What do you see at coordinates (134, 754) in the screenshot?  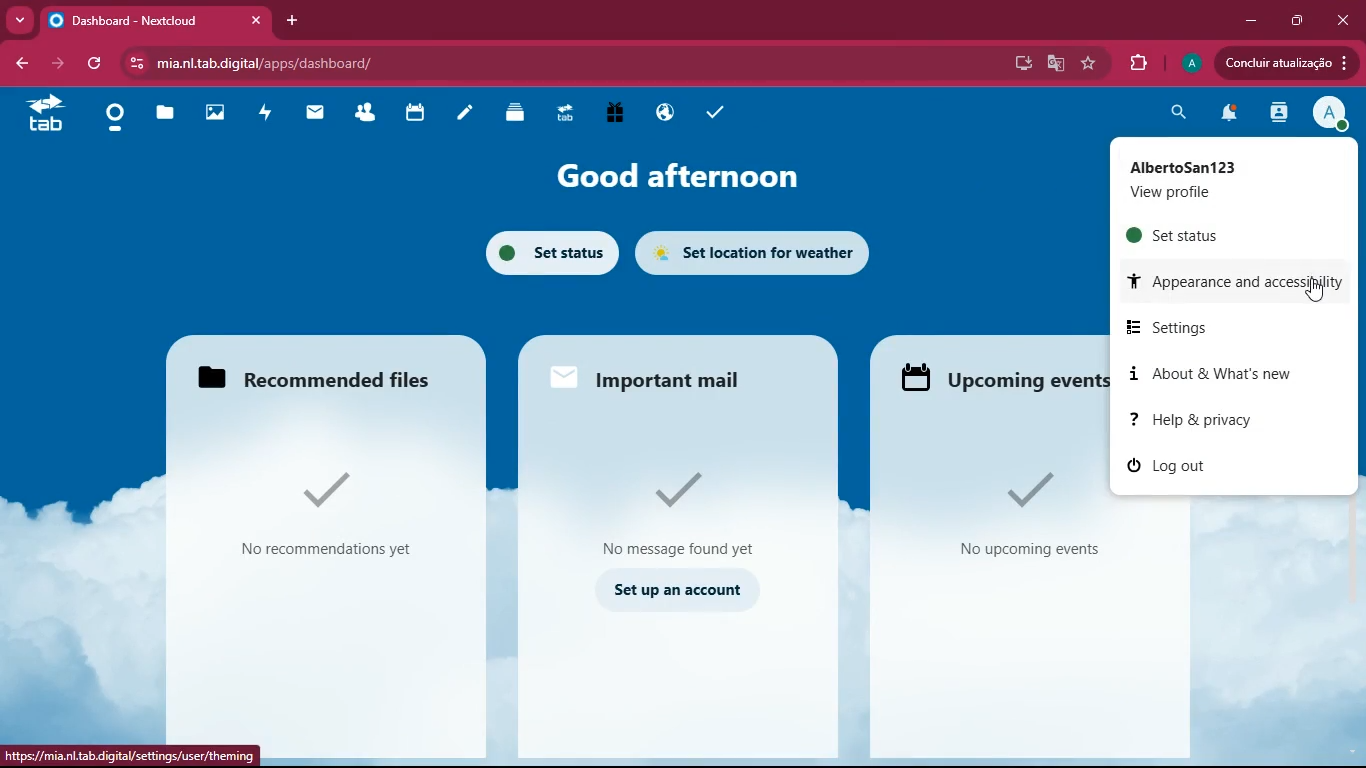 I see `url` at bounding box center [134, 754].